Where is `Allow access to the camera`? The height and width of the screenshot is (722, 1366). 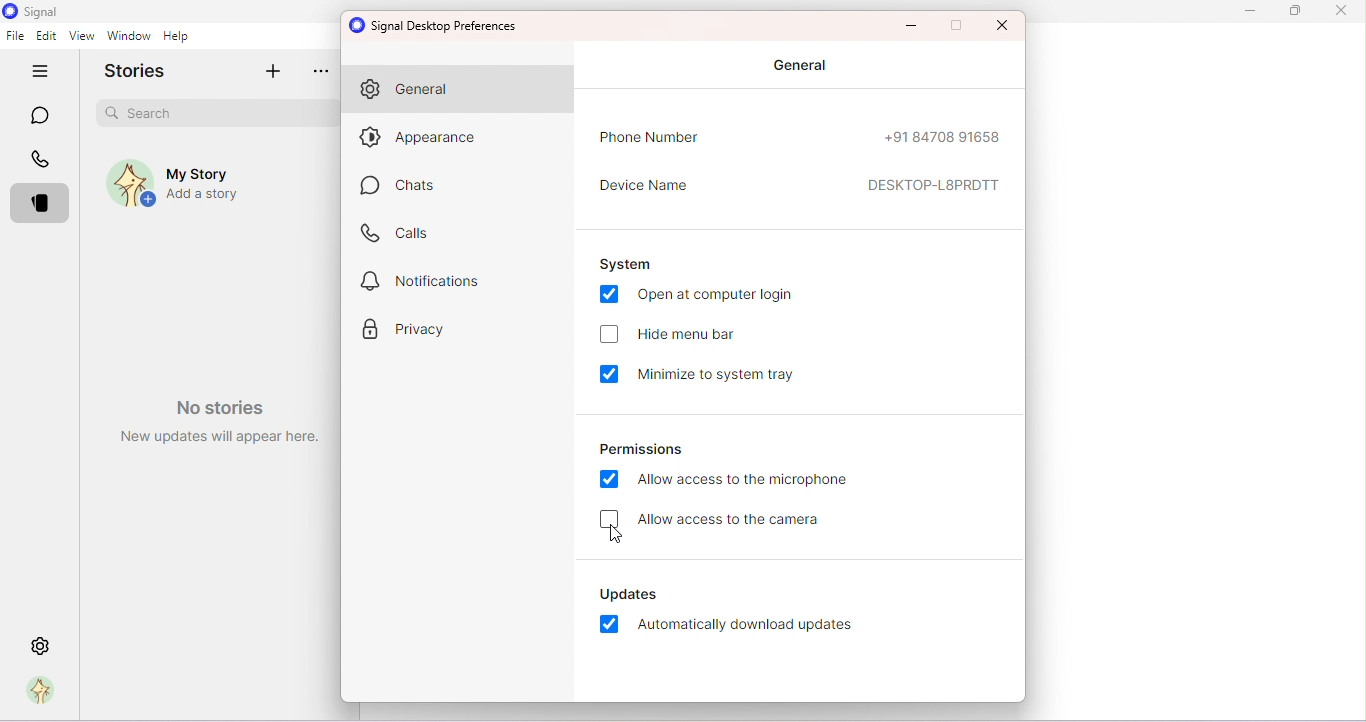 Allow access to the camera is located at coordinates (715, 522).